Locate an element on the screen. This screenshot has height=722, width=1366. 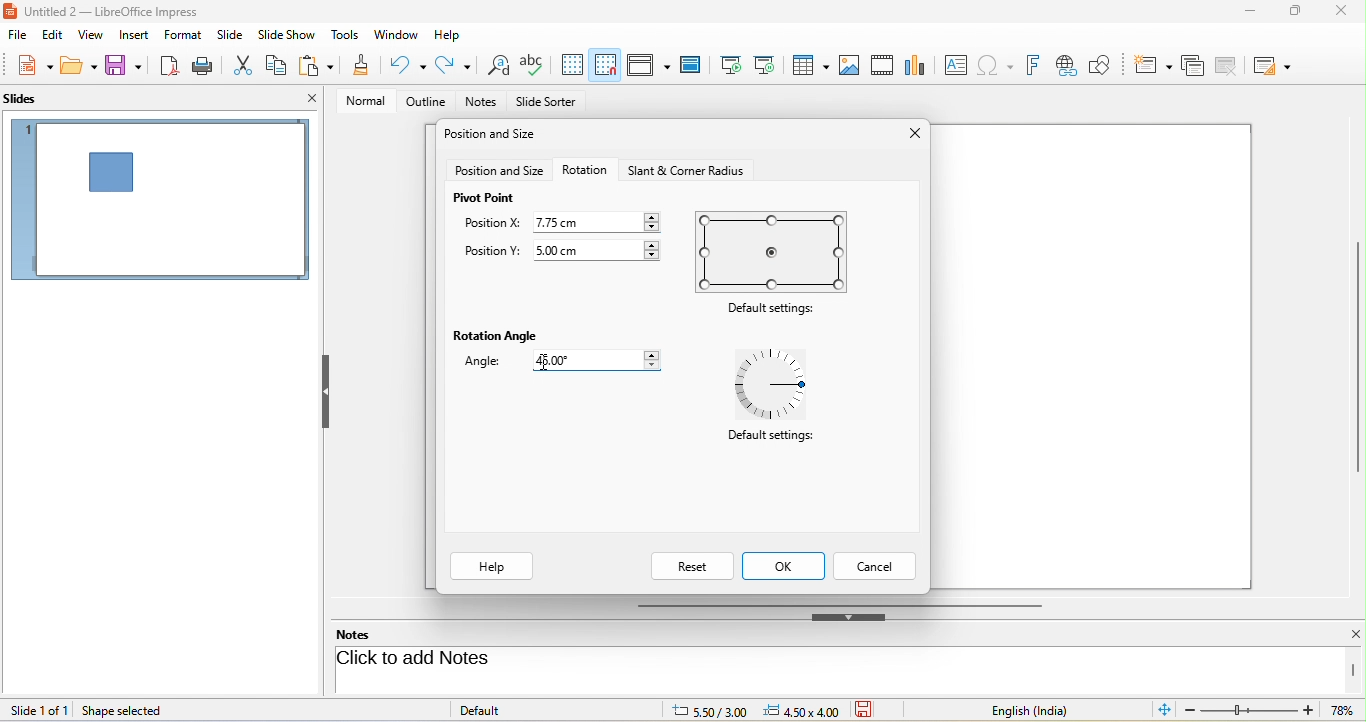
angle is located at coordinates (489, 364).